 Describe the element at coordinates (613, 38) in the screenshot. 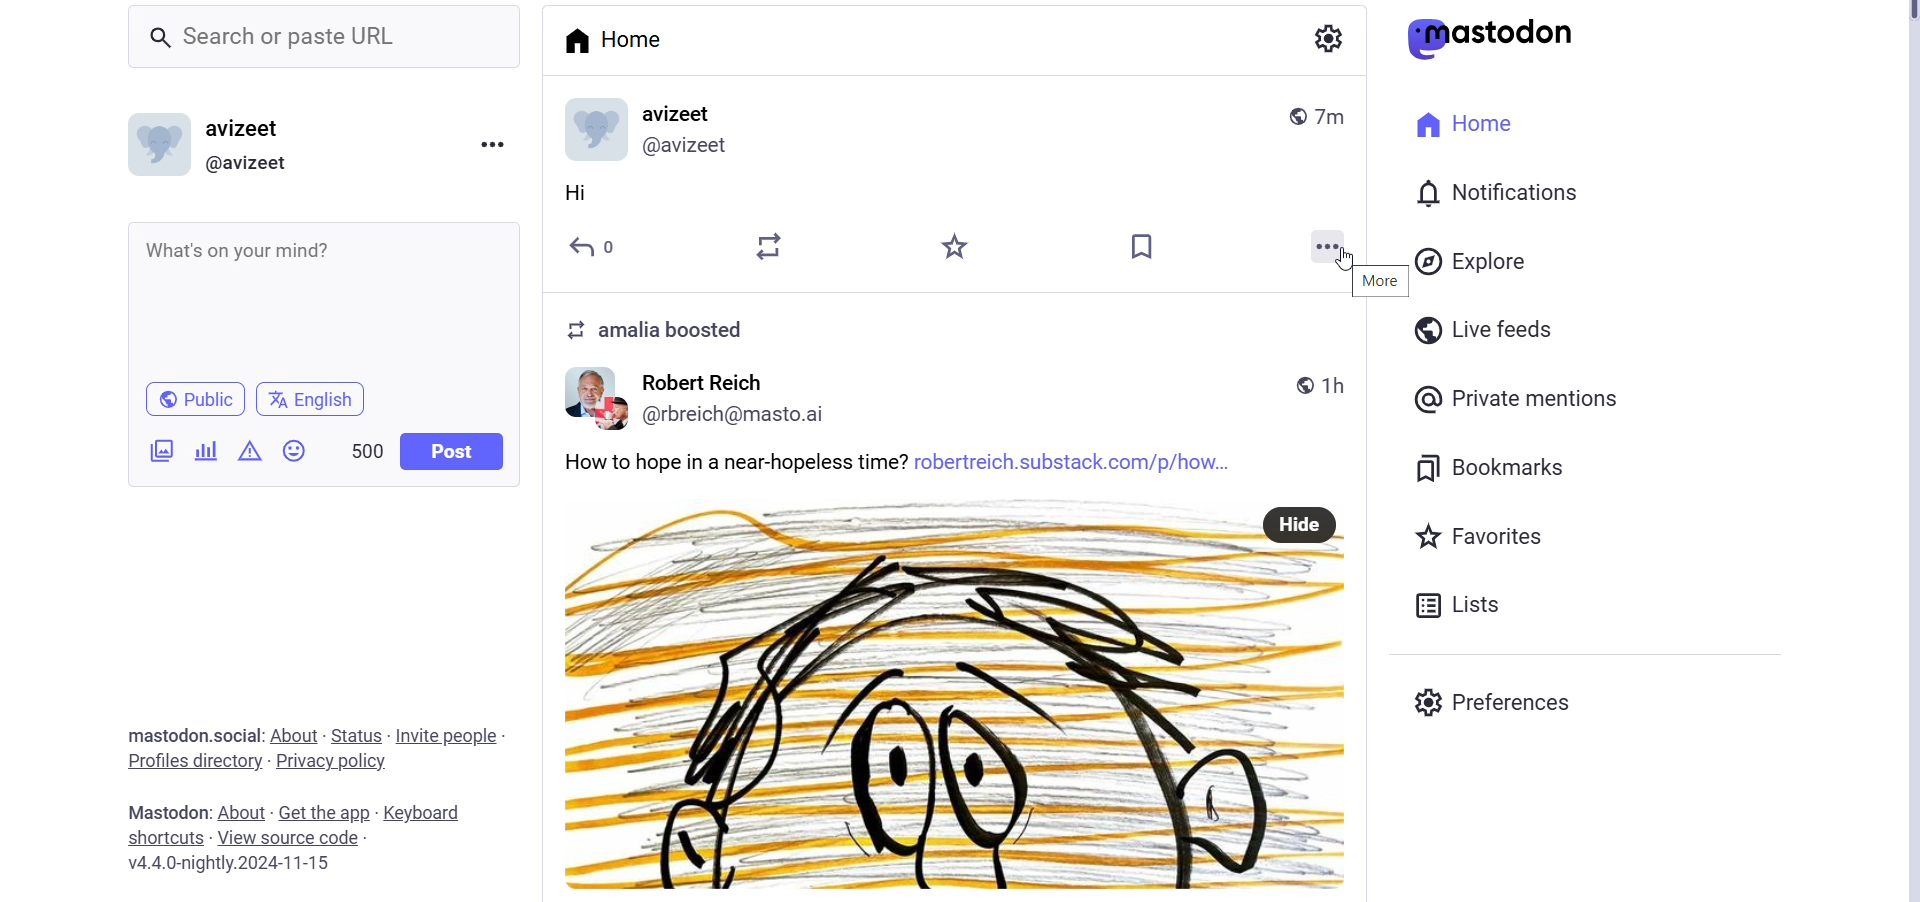

I see `Home` at that location.